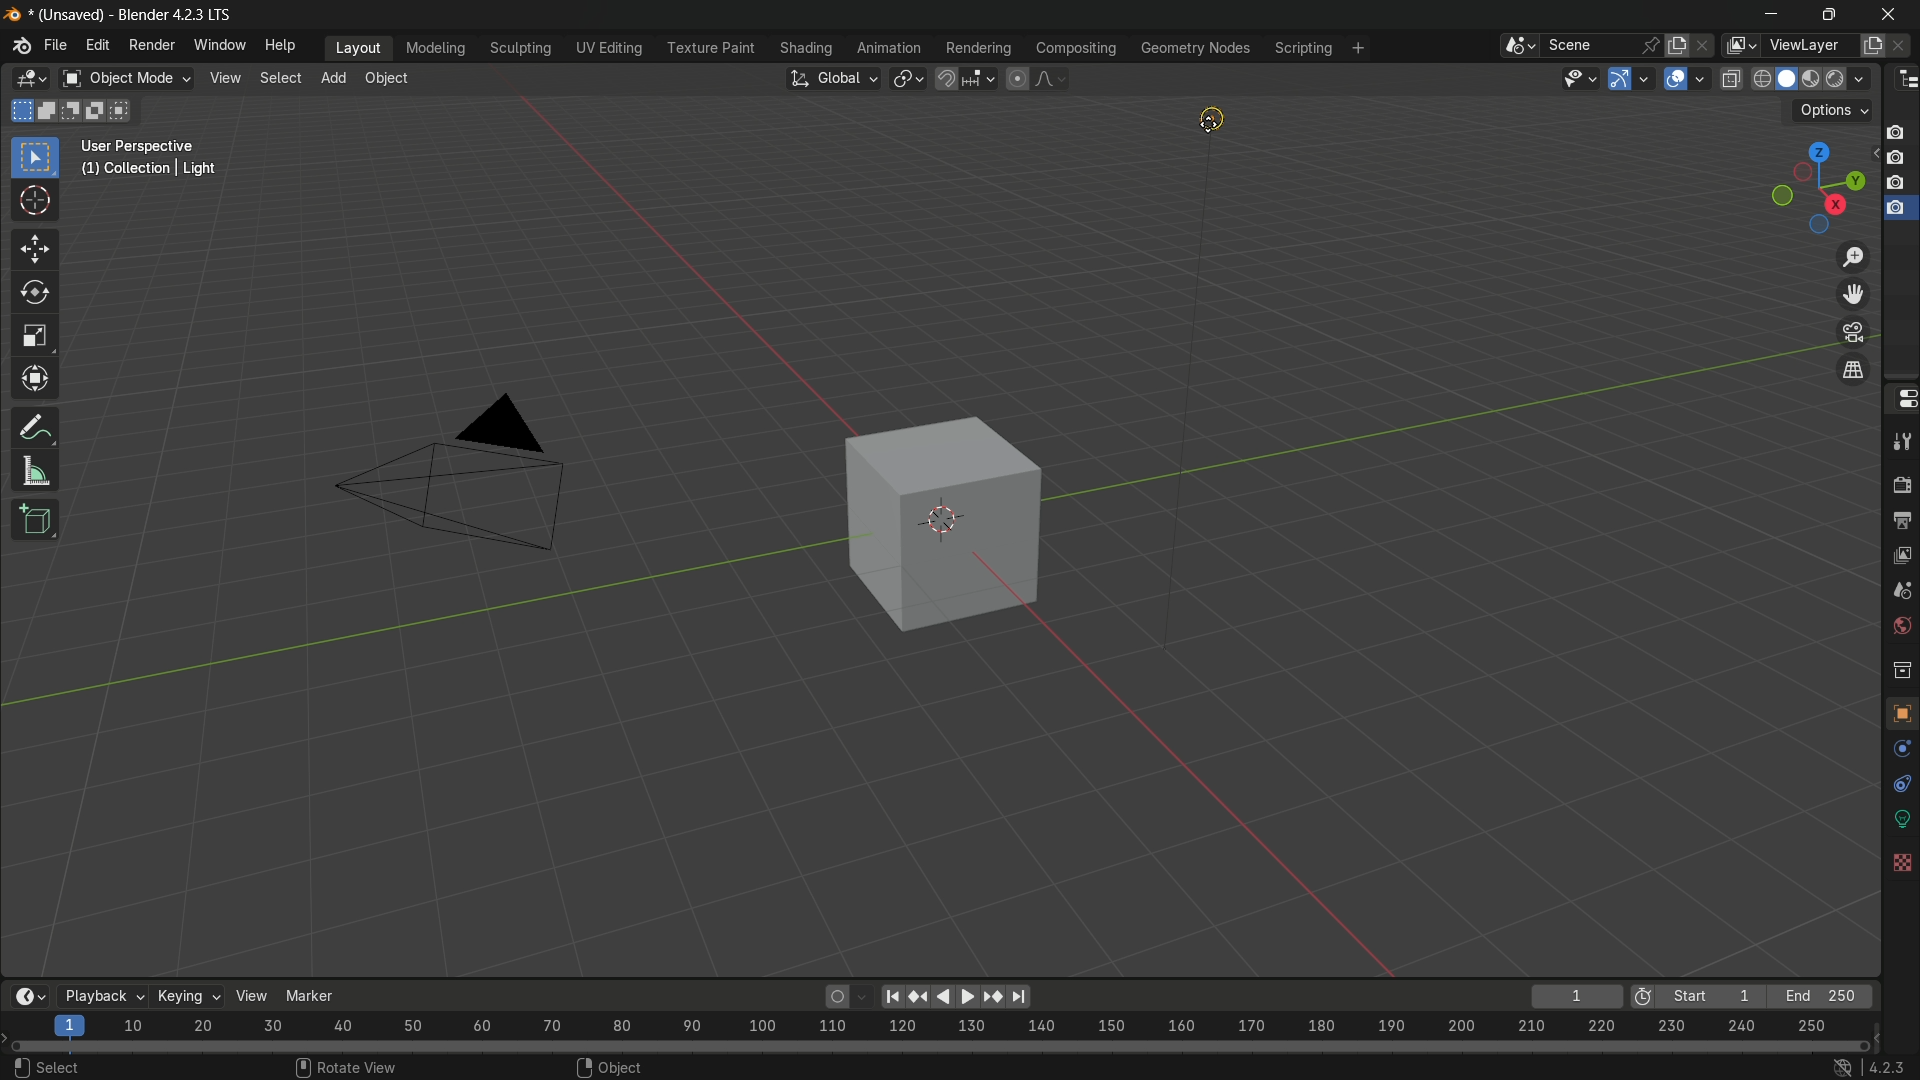  Describe the element at coordinates (1900, 855) in the screenshot. I see `constraints` at that location.